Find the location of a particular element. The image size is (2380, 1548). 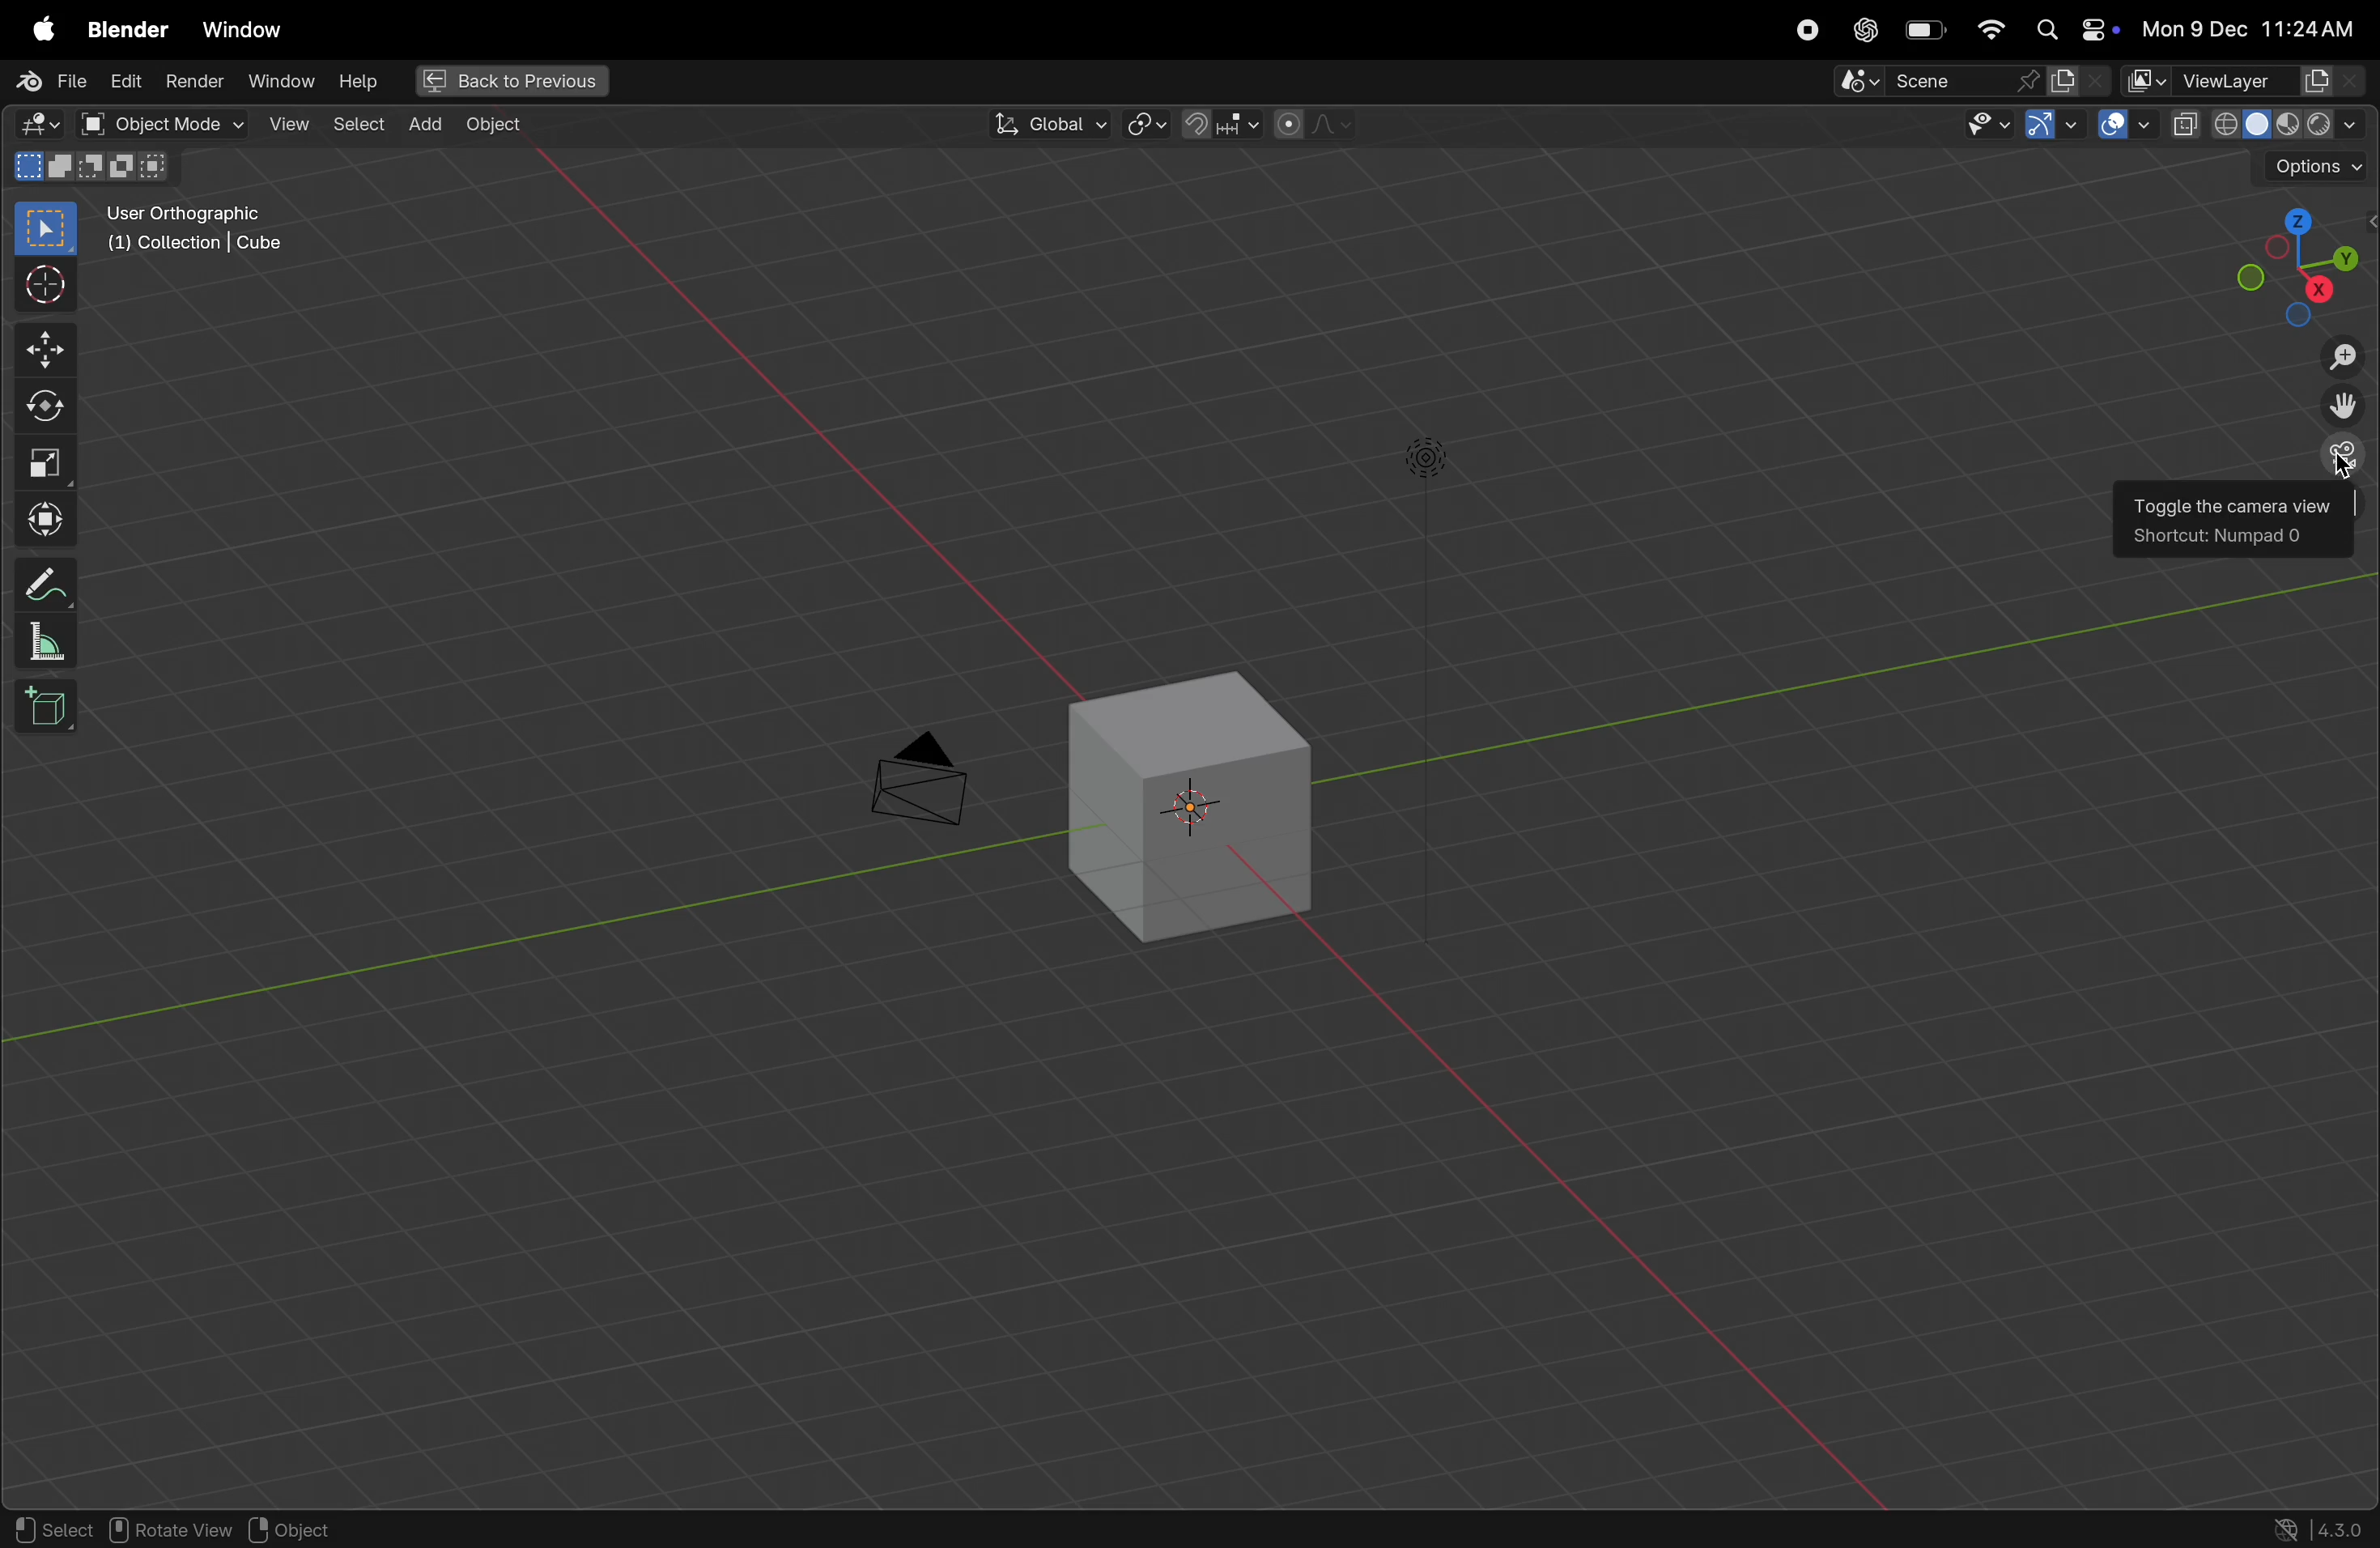

Back previous is located at coordinates (511, 80).